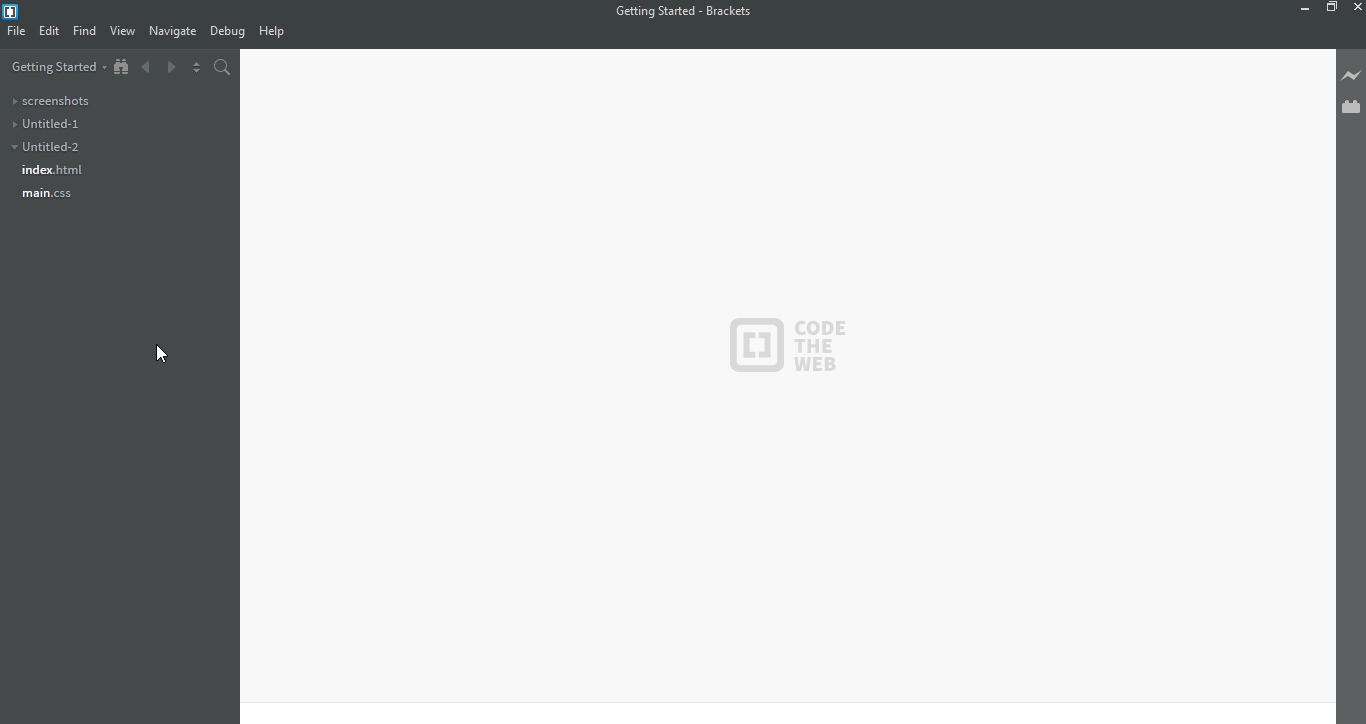  What do you see at coordinates (124, 65) in the screenshot?
I see `show in file tree` at bounding box center [124, 65].